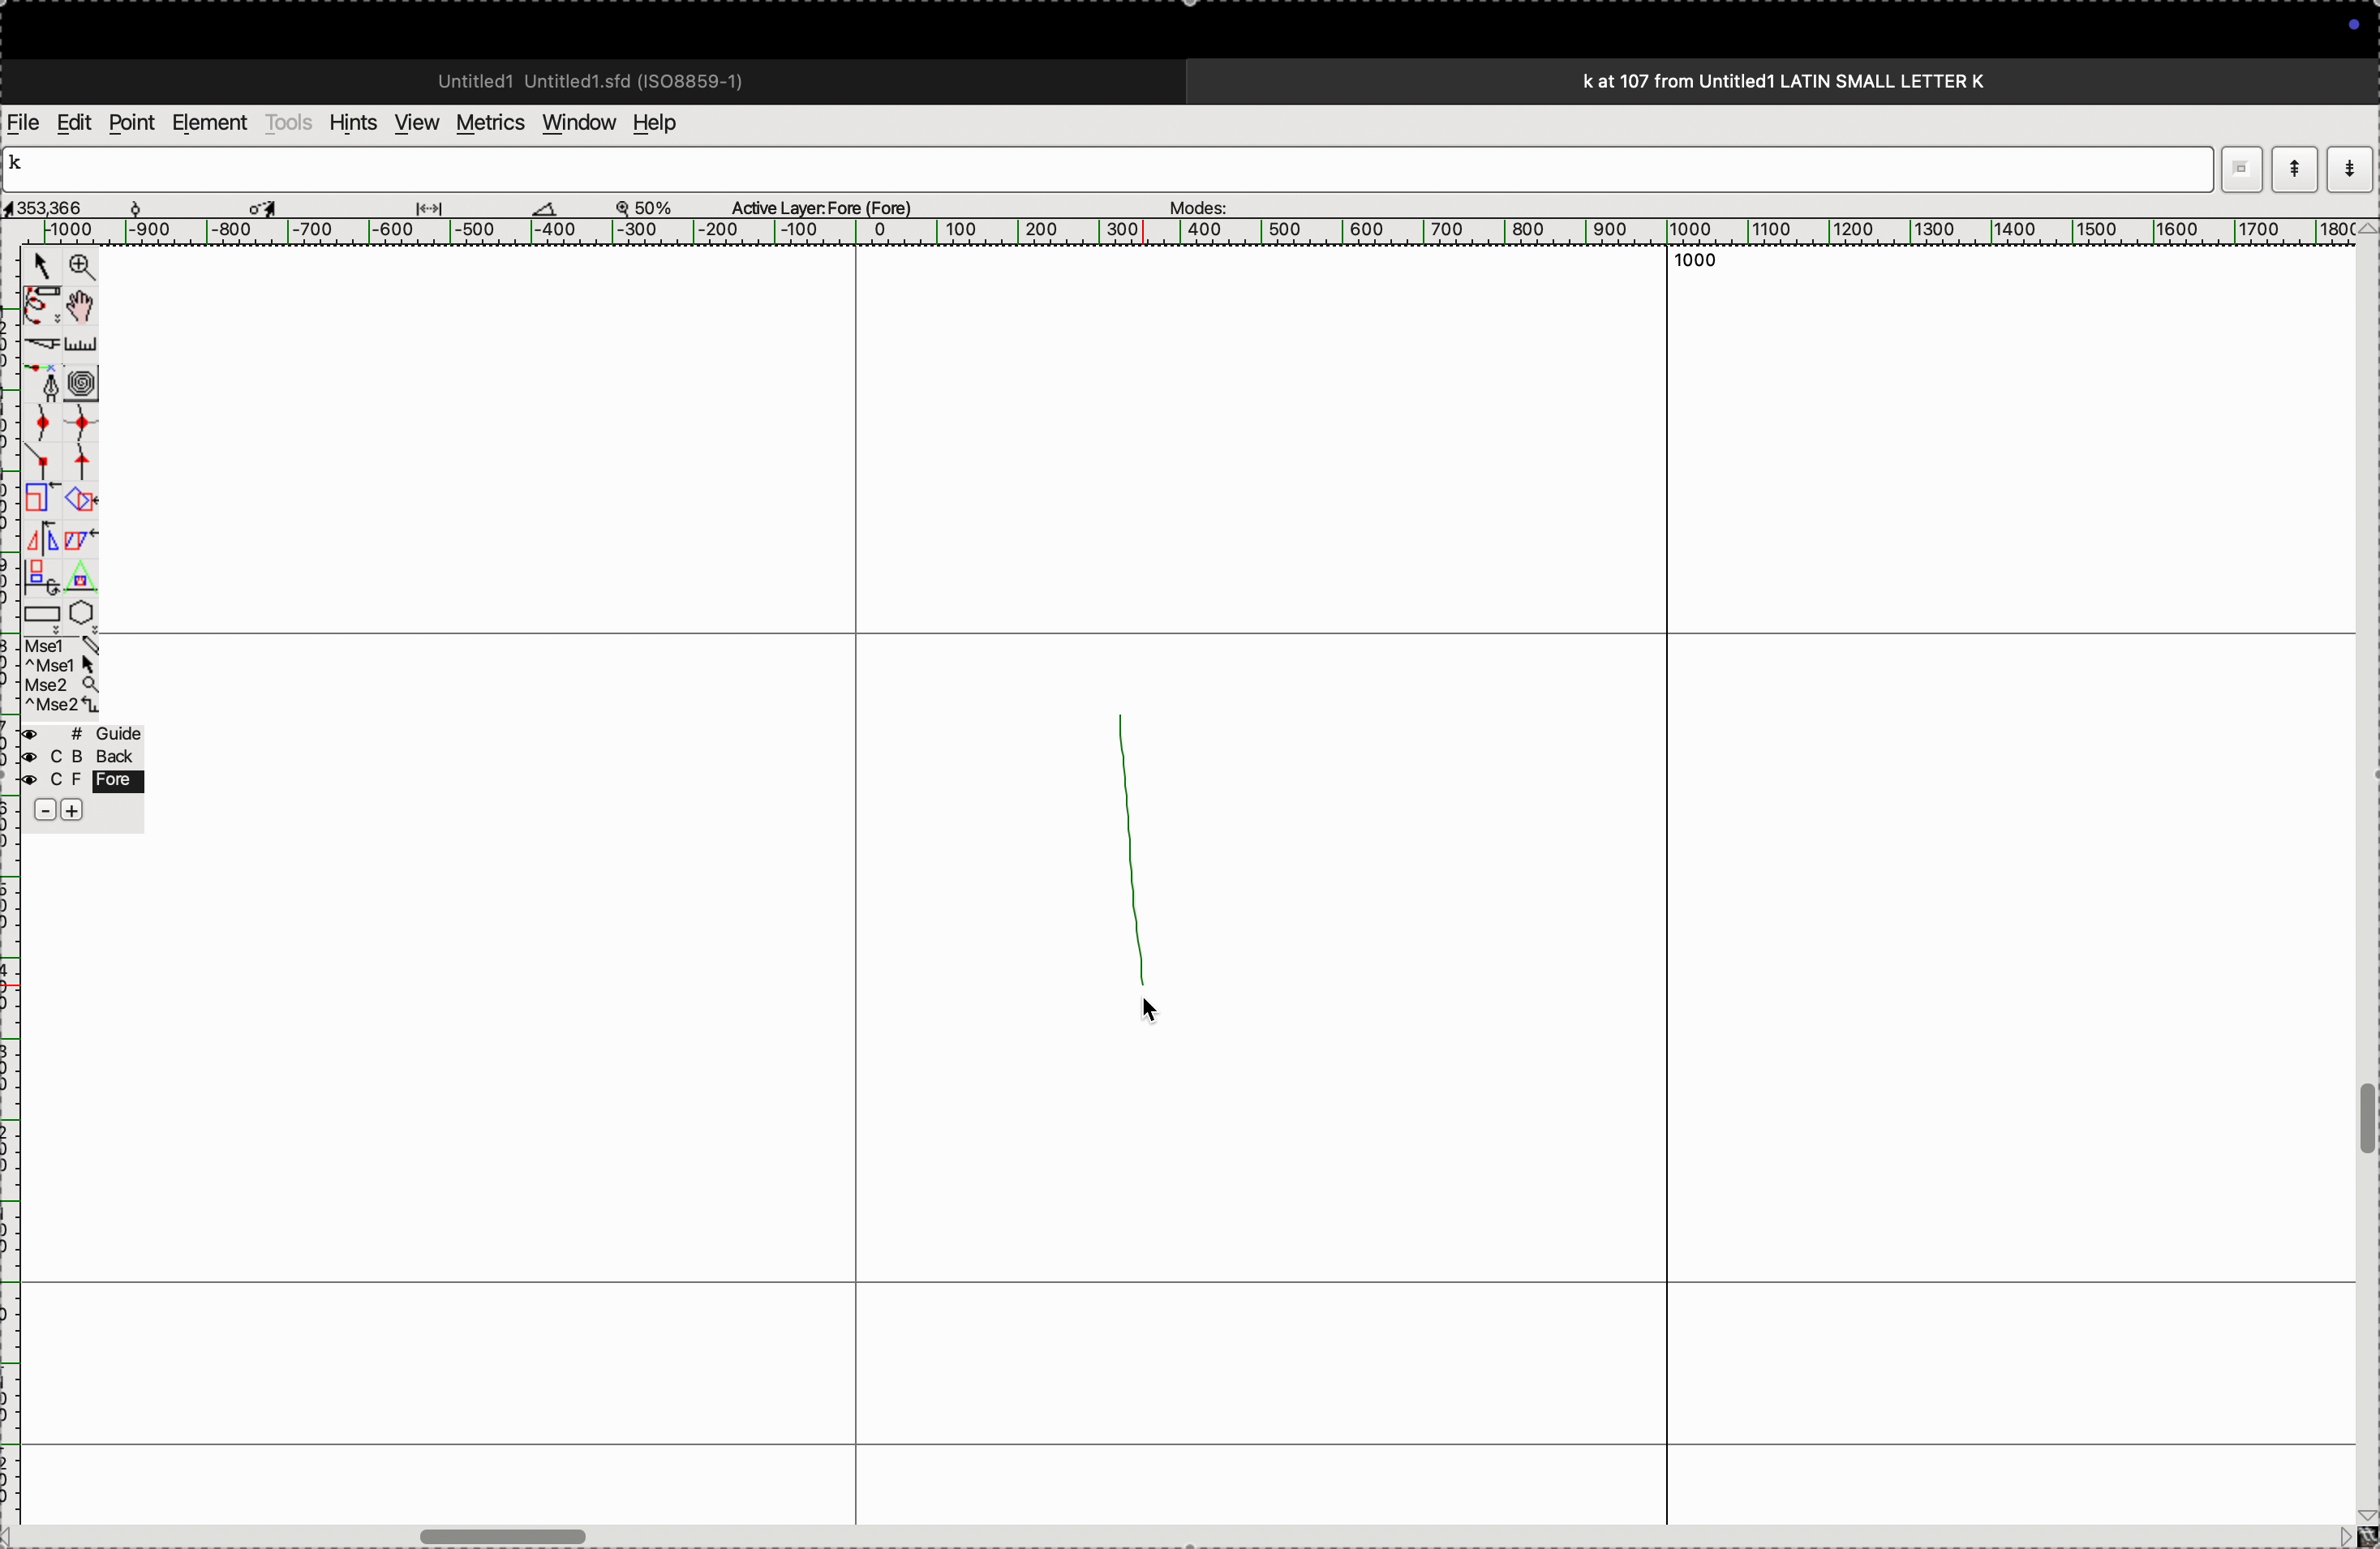  Describe the element at coordinates (42, 306) in the screenshot. I see `pen` at that location.